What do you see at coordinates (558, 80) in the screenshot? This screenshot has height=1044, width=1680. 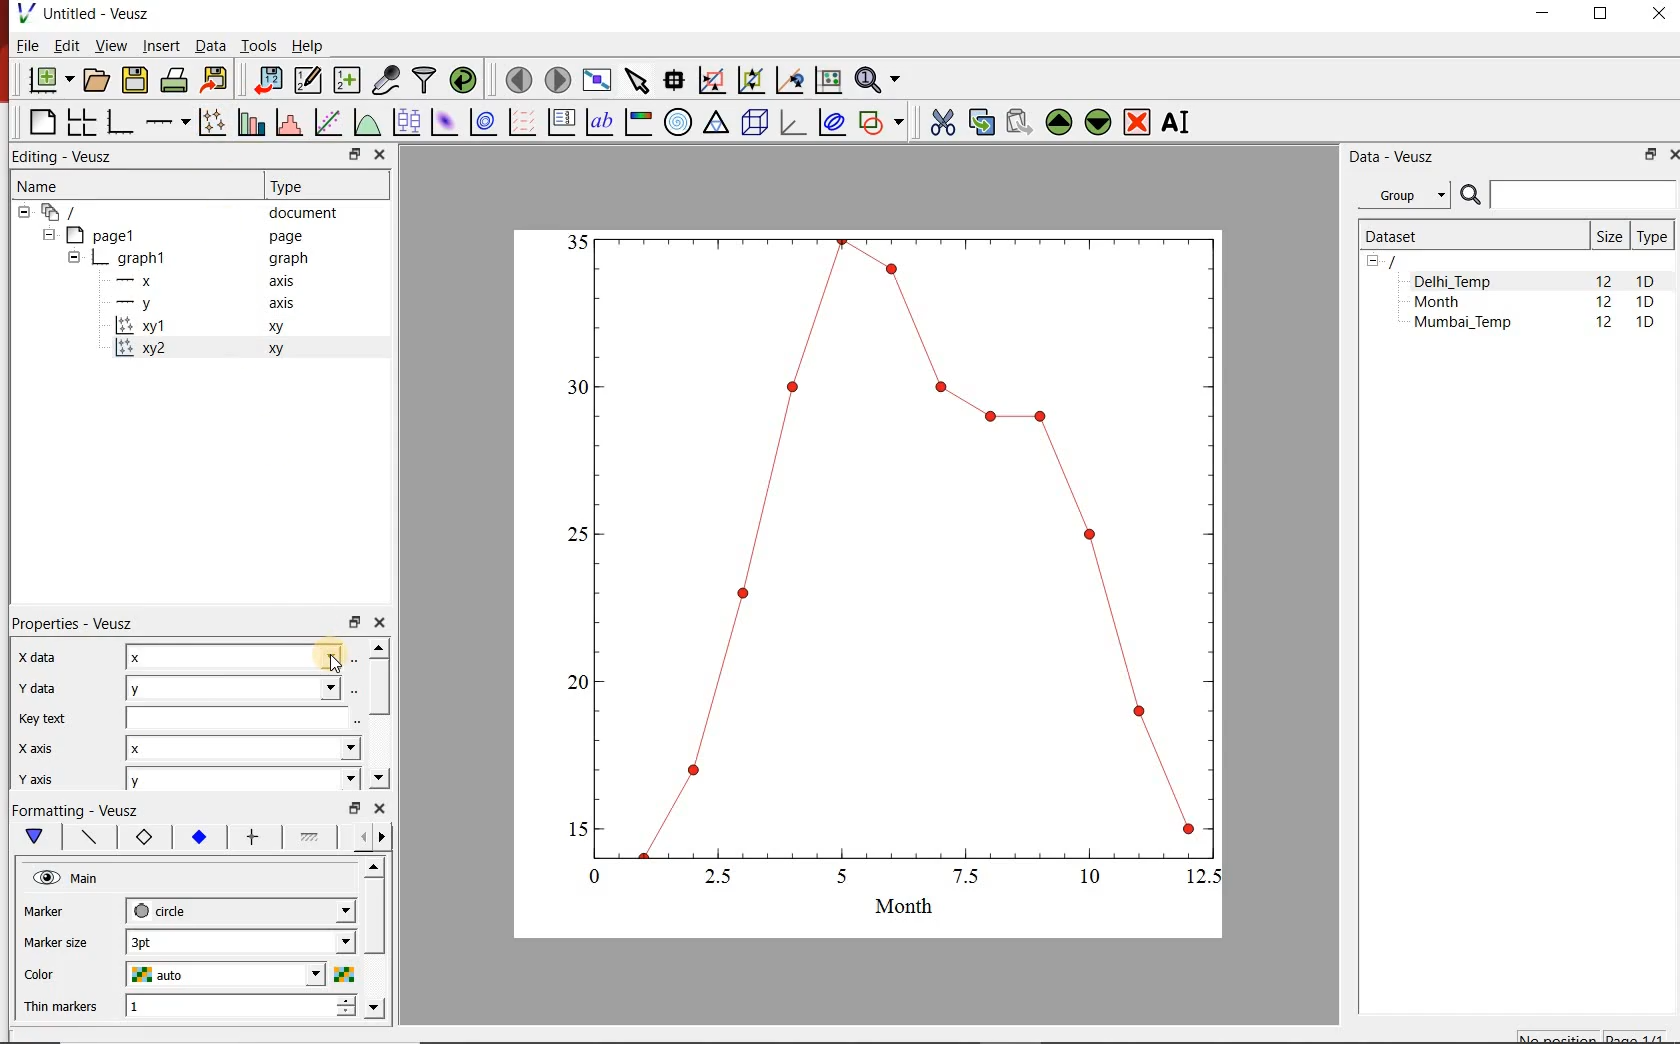 I see `move to the next page` at bounding box center [558, 80].